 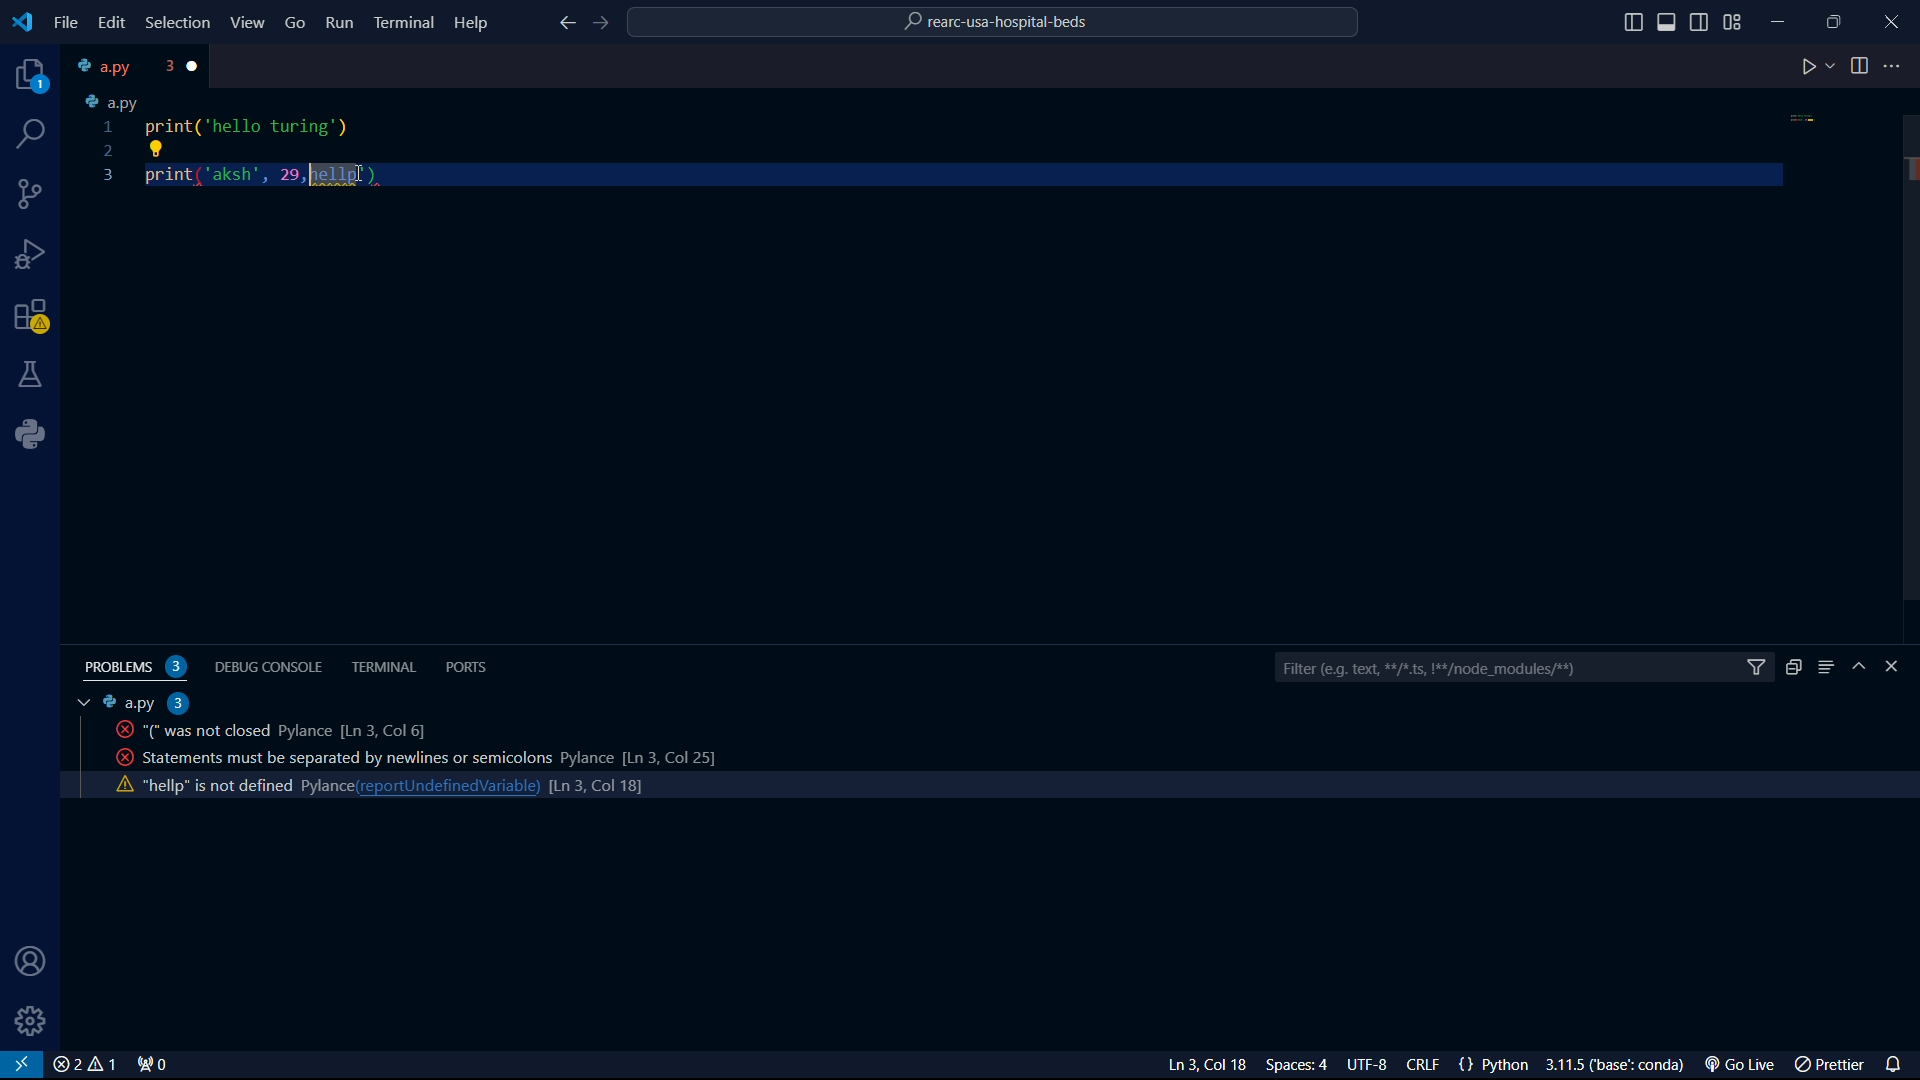 I want to click on line count, so click(x=595, y=789).